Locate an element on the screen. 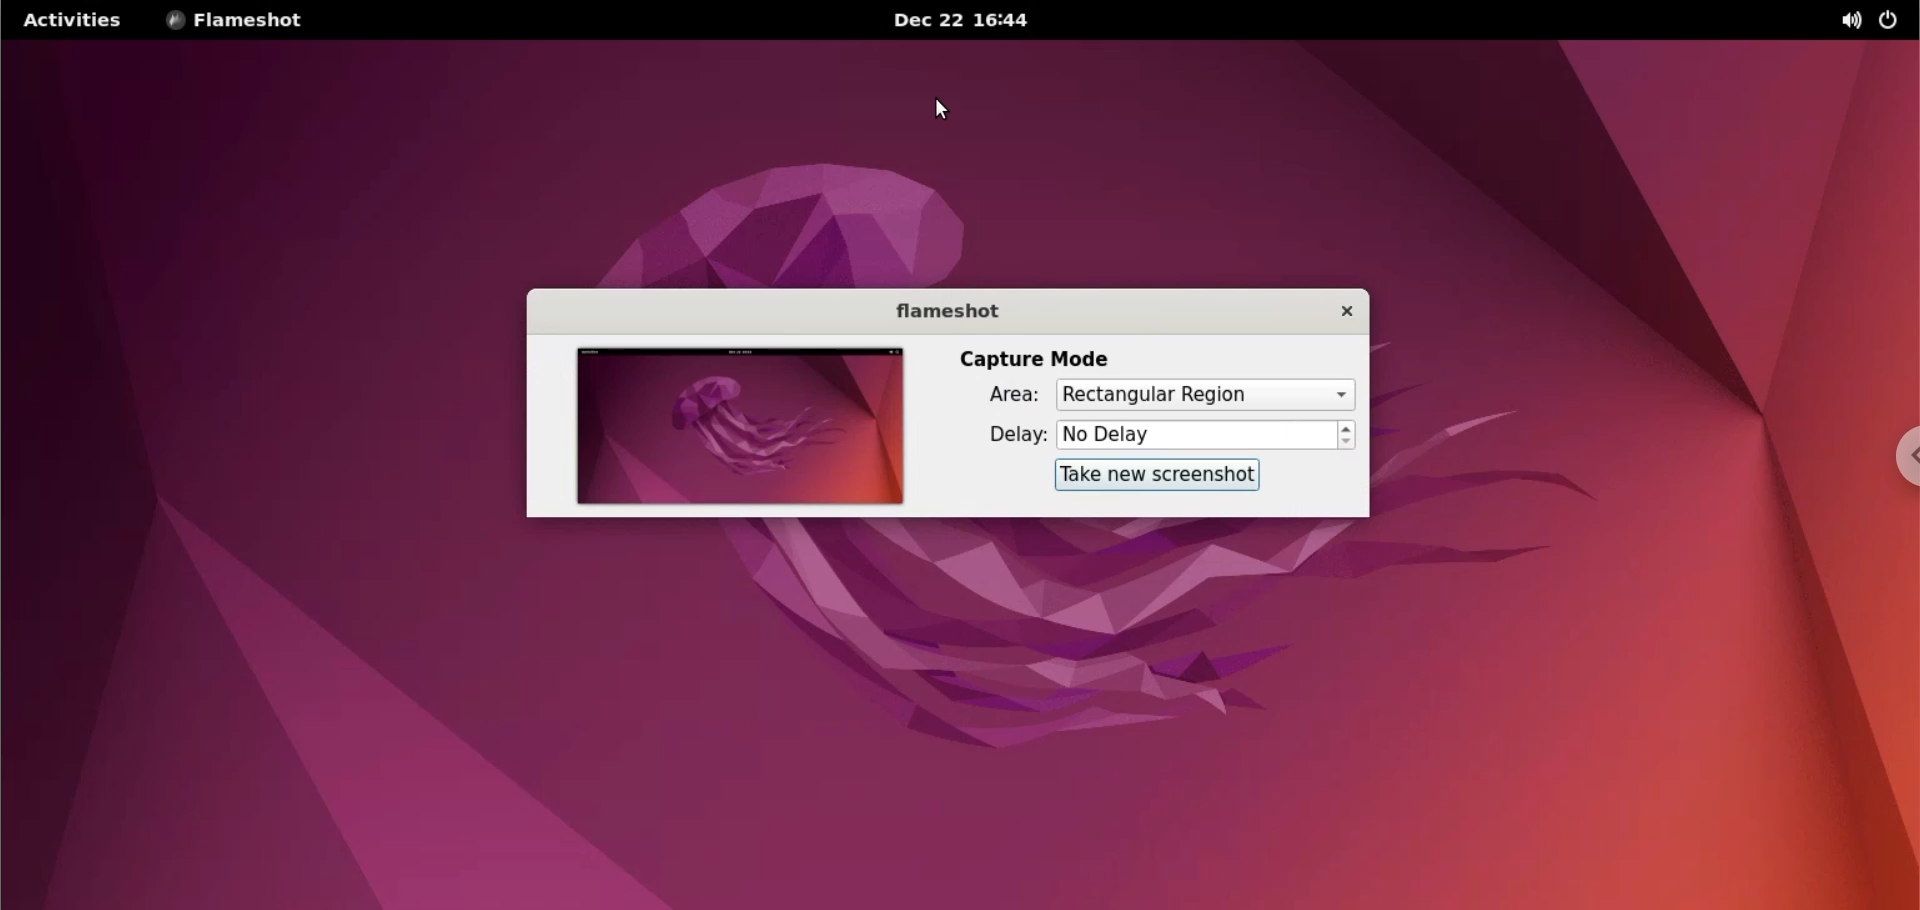  delay time input box is located at coordinates (1197, 436).